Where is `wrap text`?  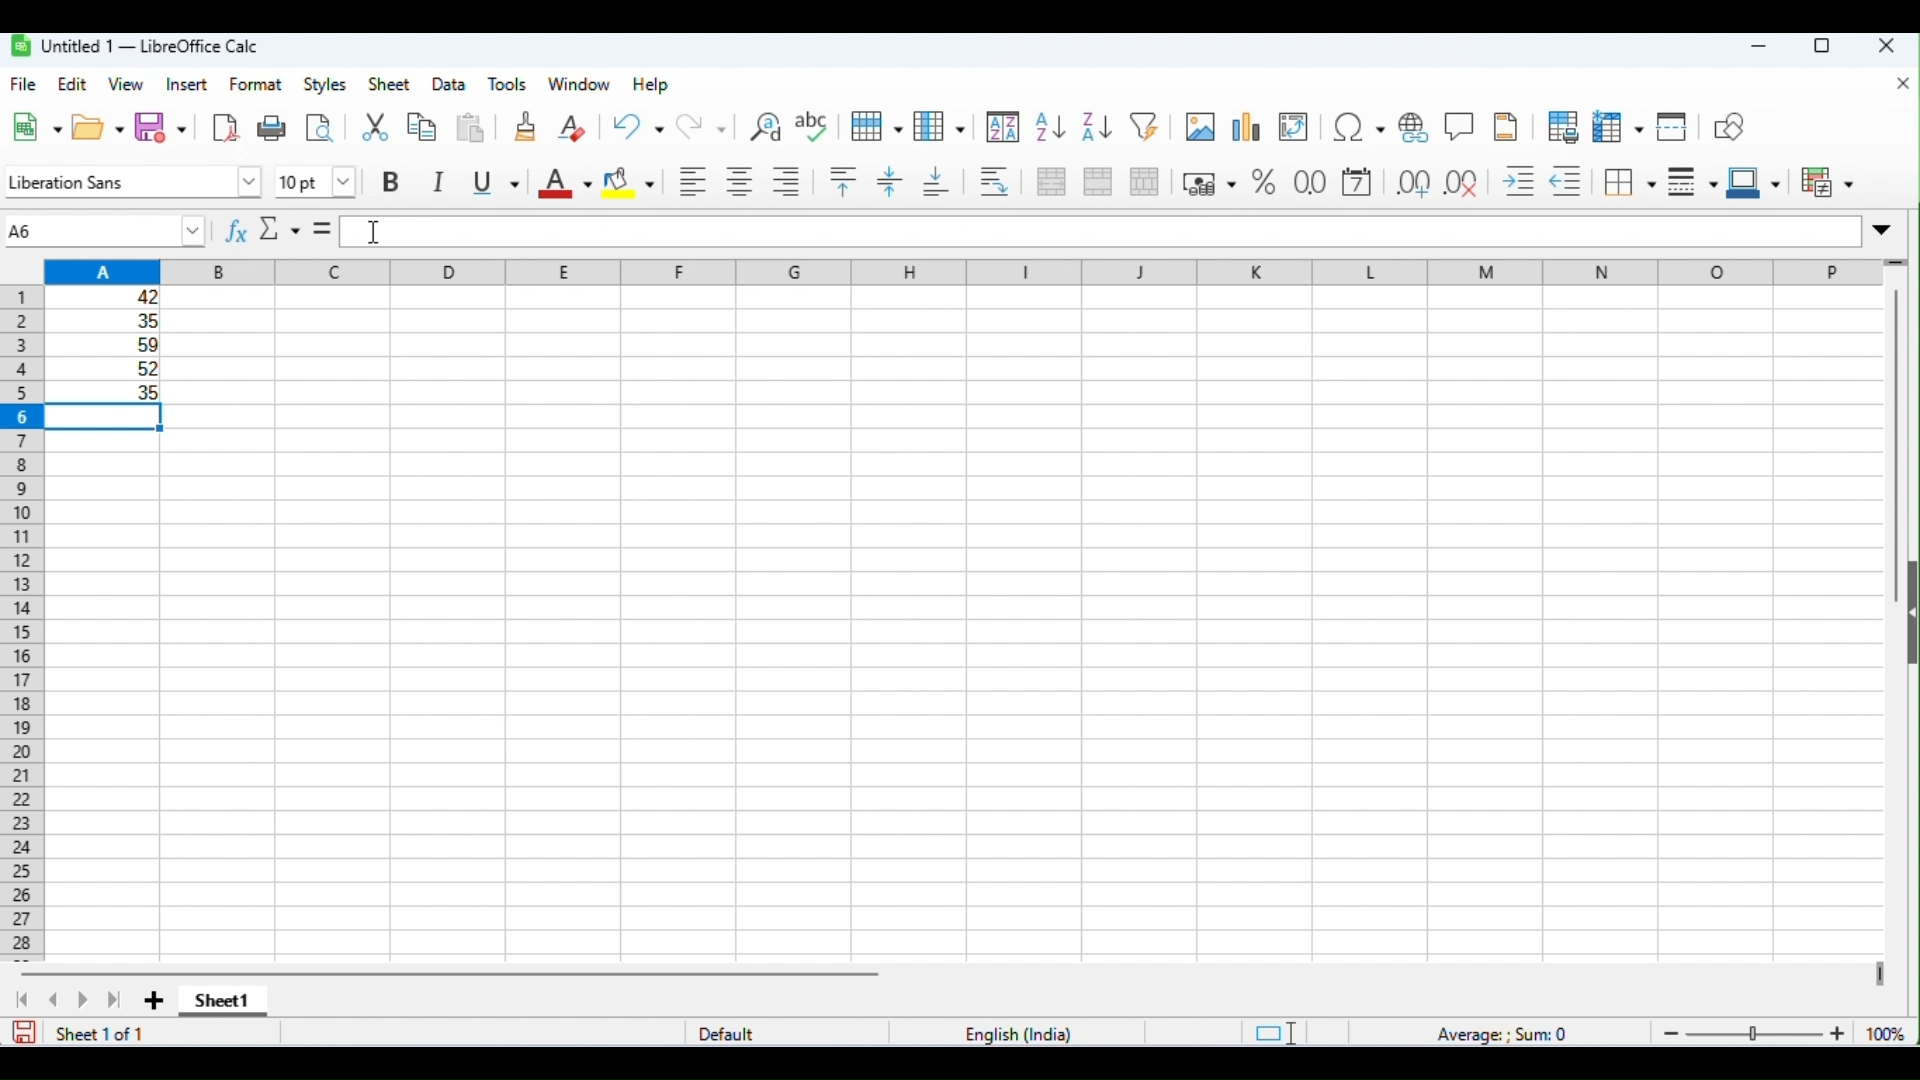 wrap text is located at coordinates (995, 181).